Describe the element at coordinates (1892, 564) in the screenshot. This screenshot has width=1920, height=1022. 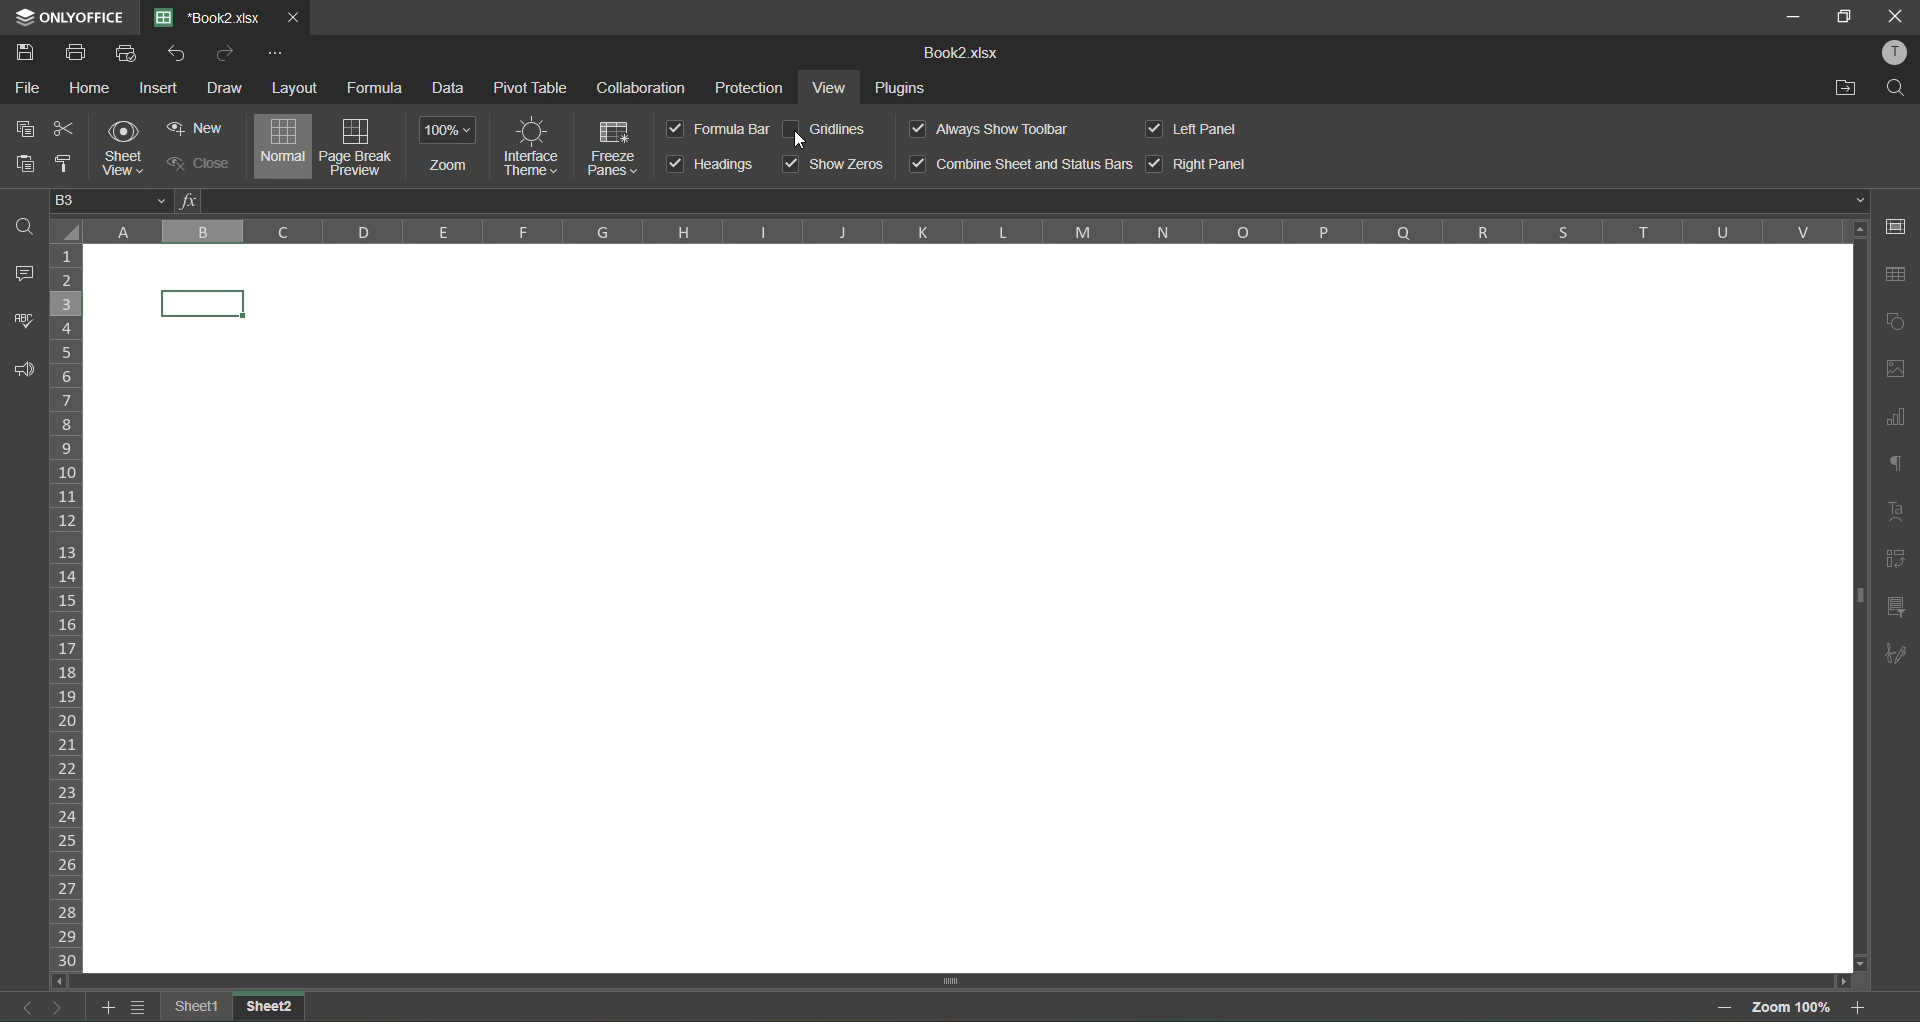
I see `pivot table` at that location.